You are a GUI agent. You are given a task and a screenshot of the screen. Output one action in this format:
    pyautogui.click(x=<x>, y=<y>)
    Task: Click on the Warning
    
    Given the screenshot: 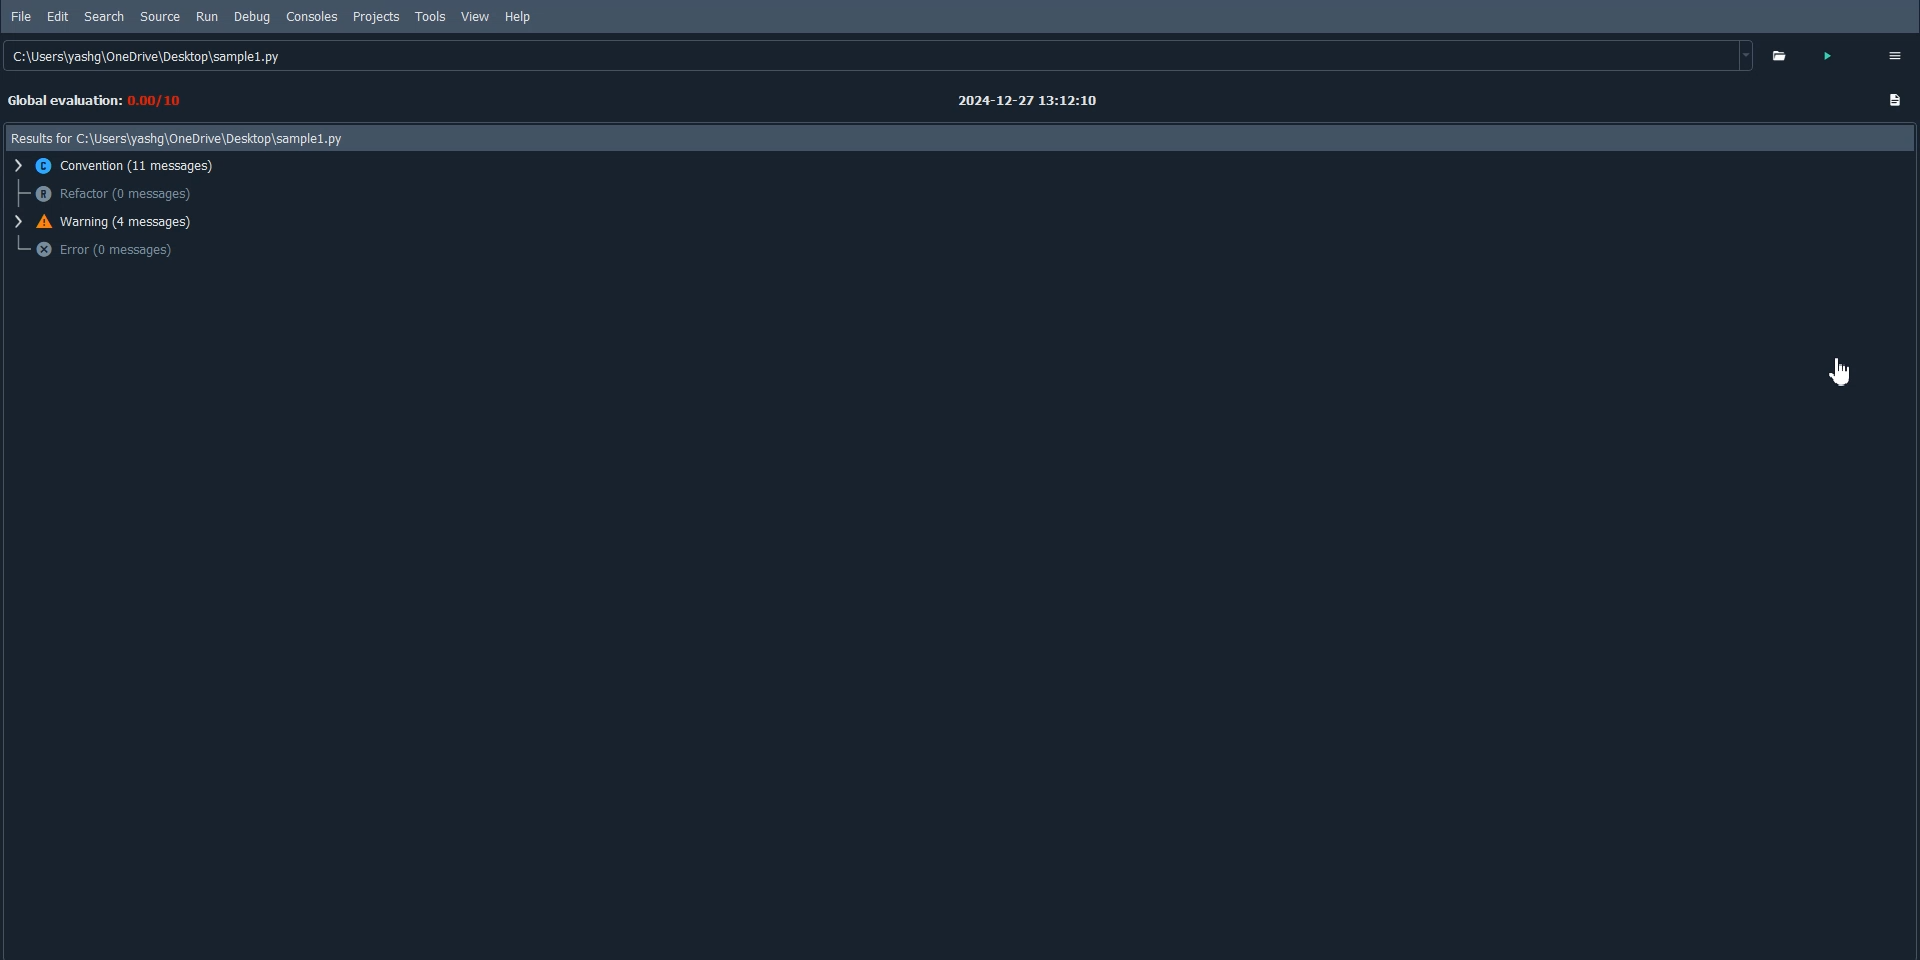 What is the action you would take?
    pyautogui.click(x=112, y=222)
    